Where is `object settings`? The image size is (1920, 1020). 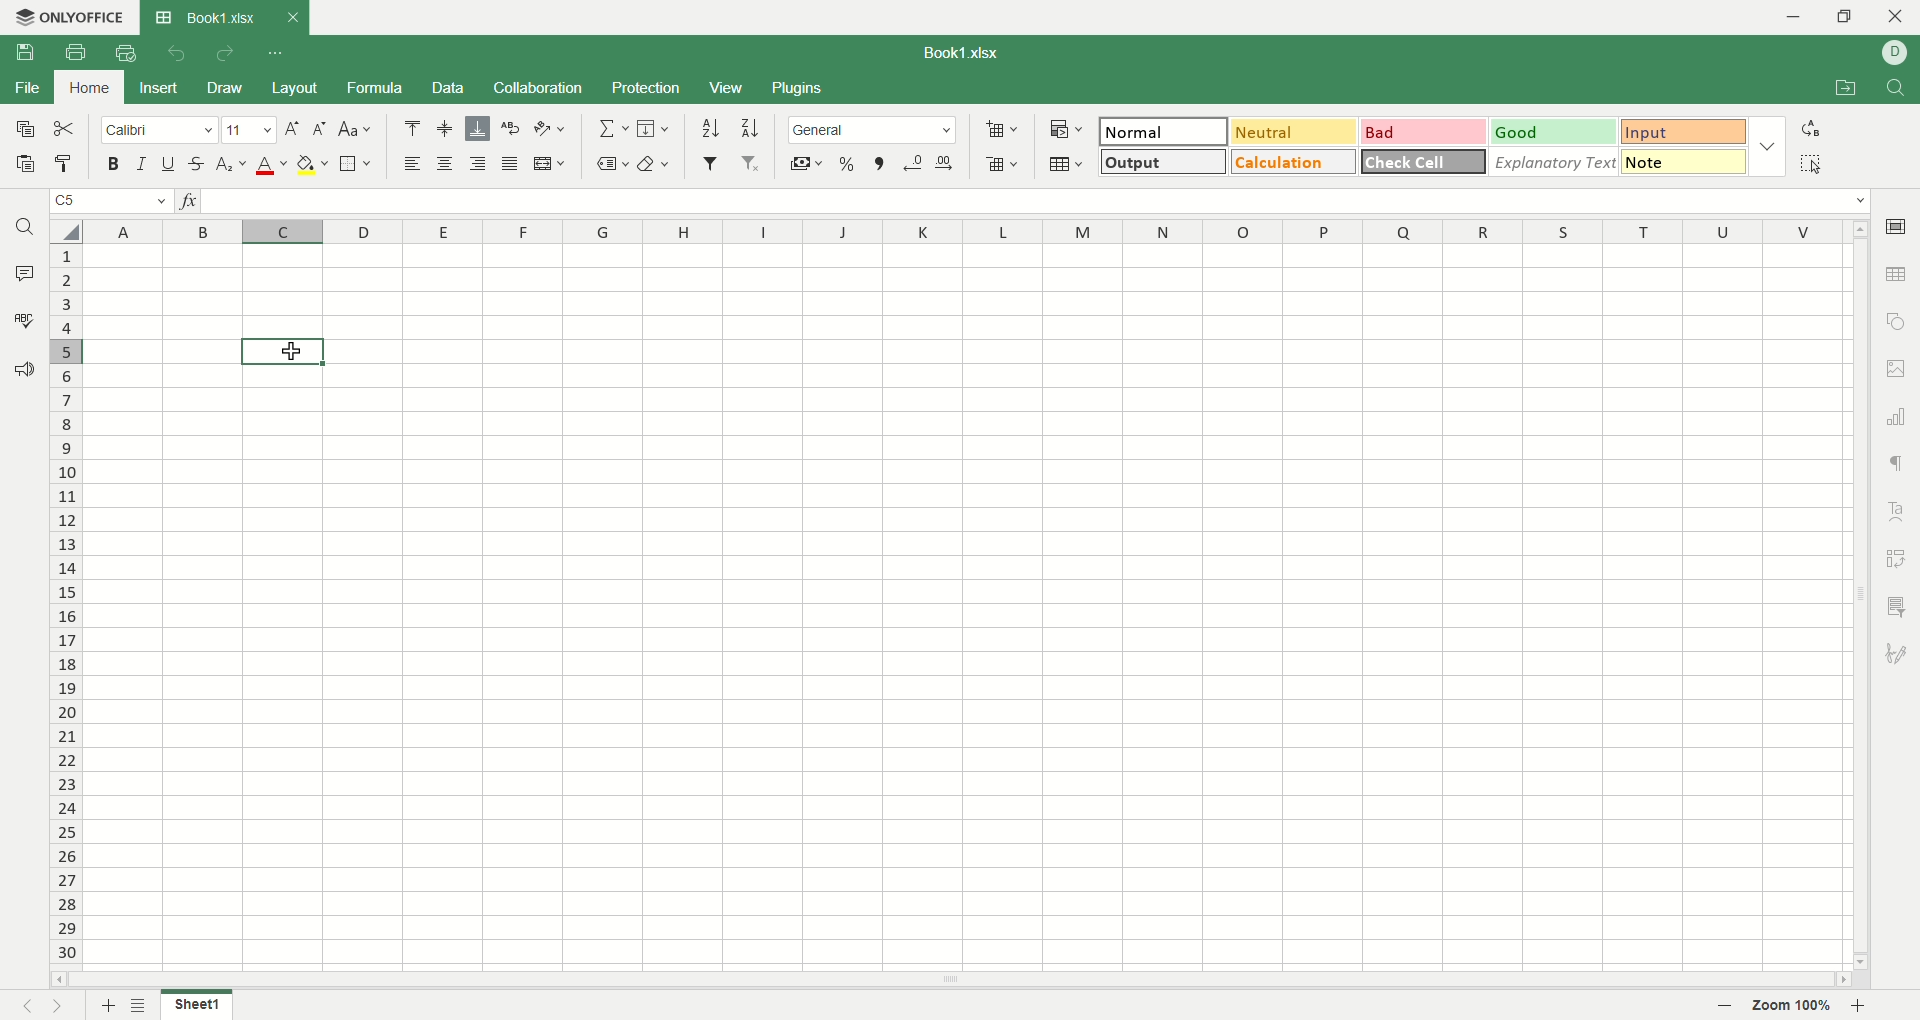
object settings is located at coordinates (1896, 324).